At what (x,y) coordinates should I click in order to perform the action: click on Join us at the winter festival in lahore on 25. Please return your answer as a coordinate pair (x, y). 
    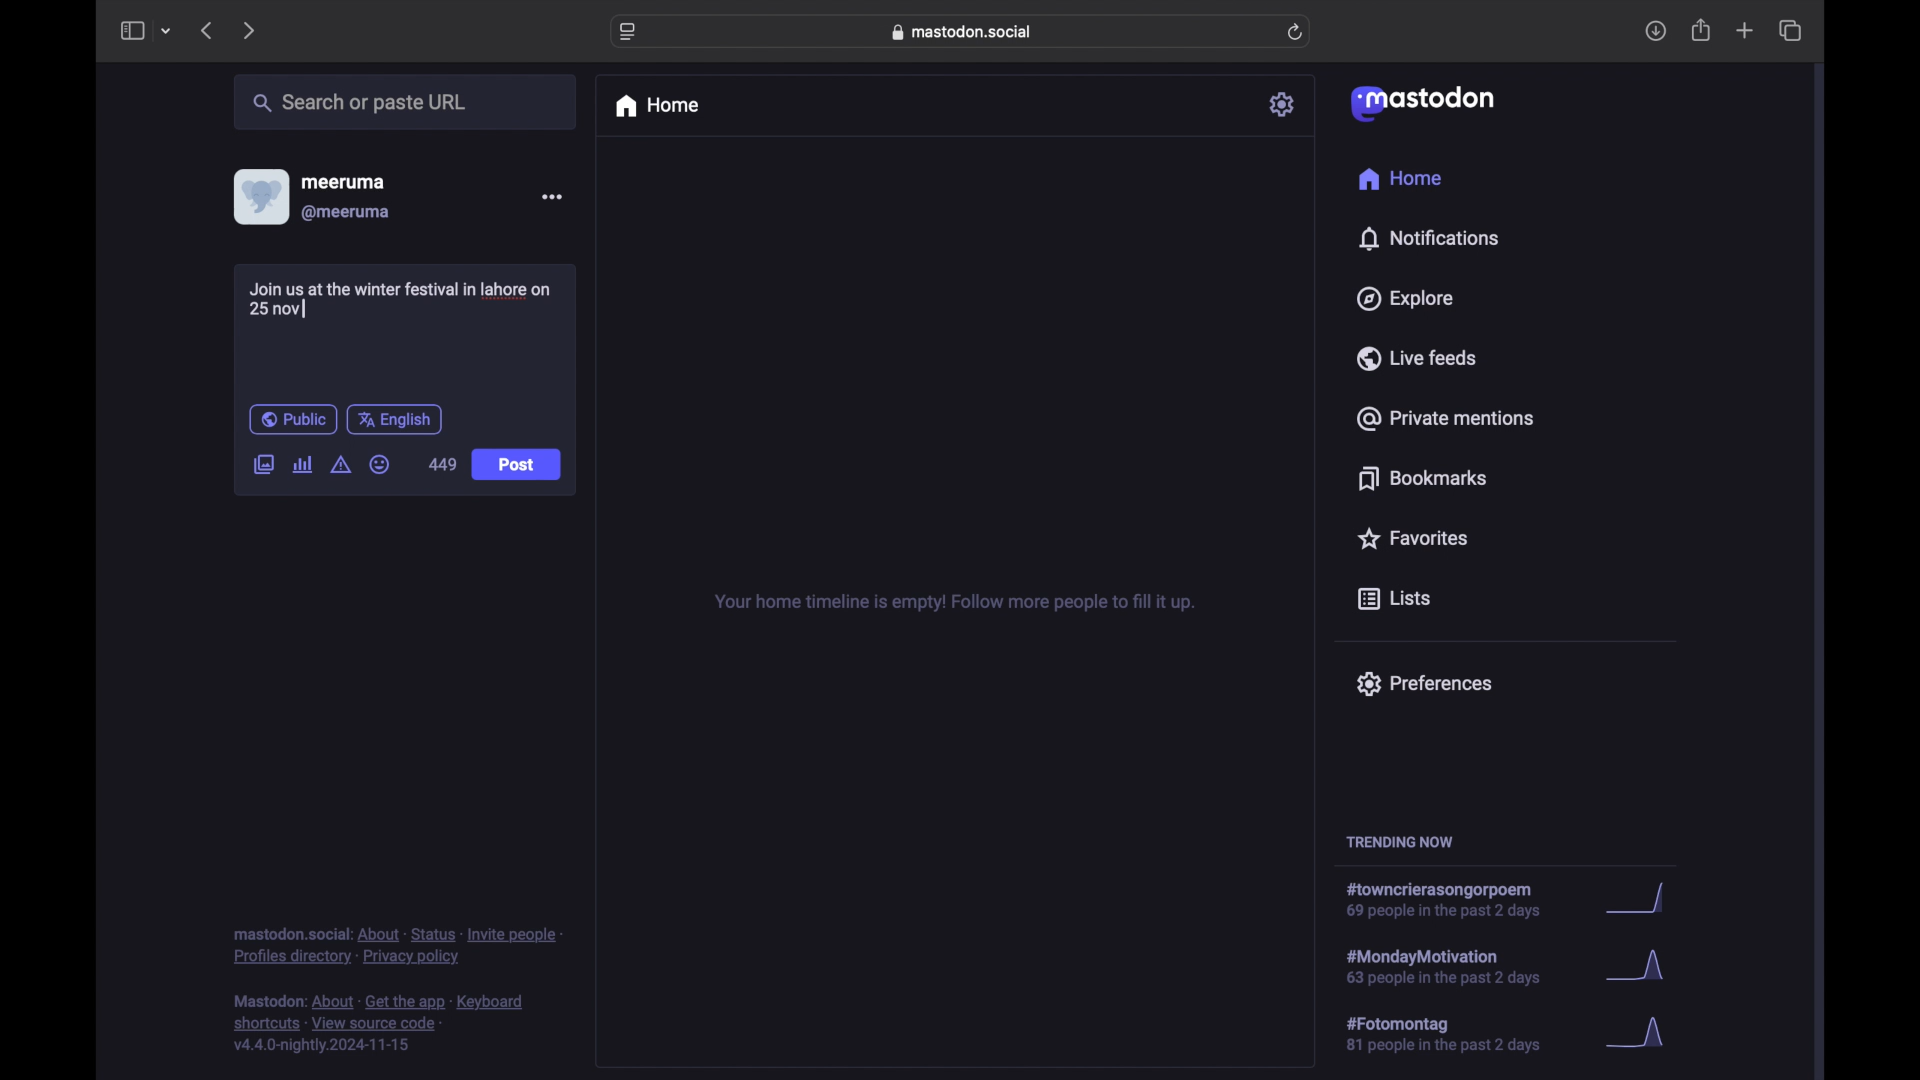
    Looking at the image, I should click on (407, 299).